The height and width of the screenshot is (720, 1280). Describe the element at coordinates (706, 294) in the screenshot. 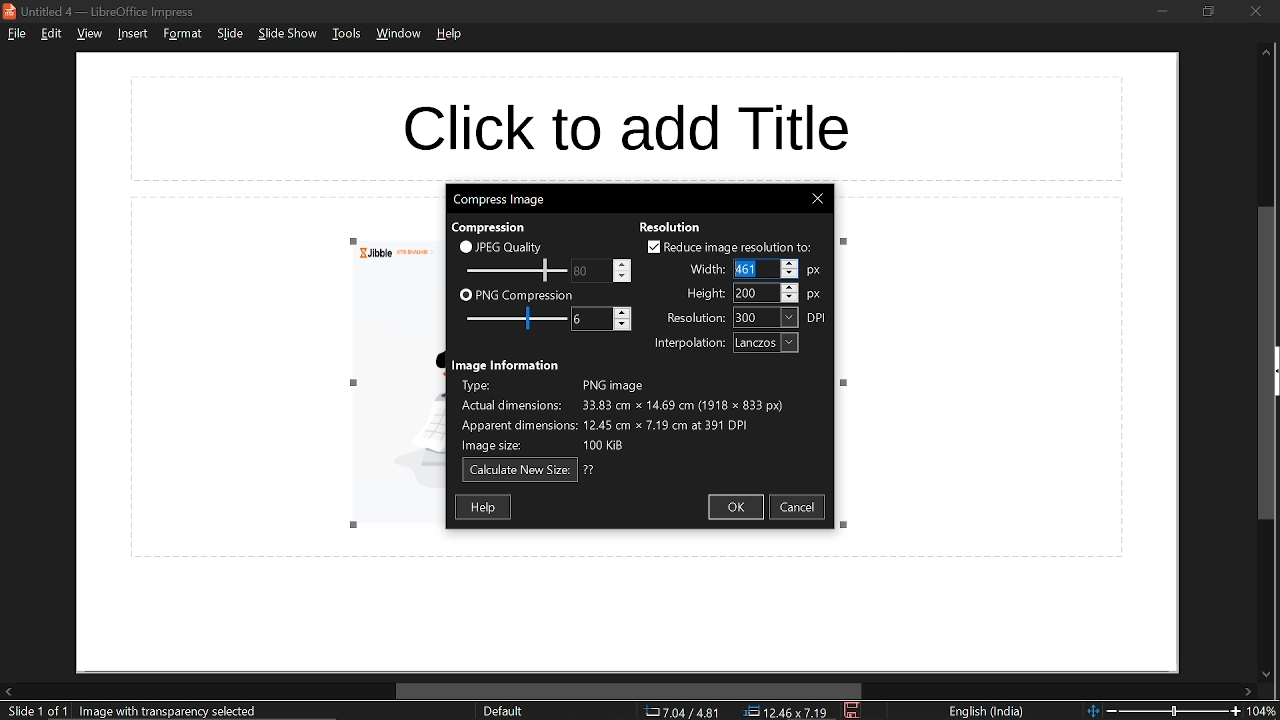

I see `text` at that location.